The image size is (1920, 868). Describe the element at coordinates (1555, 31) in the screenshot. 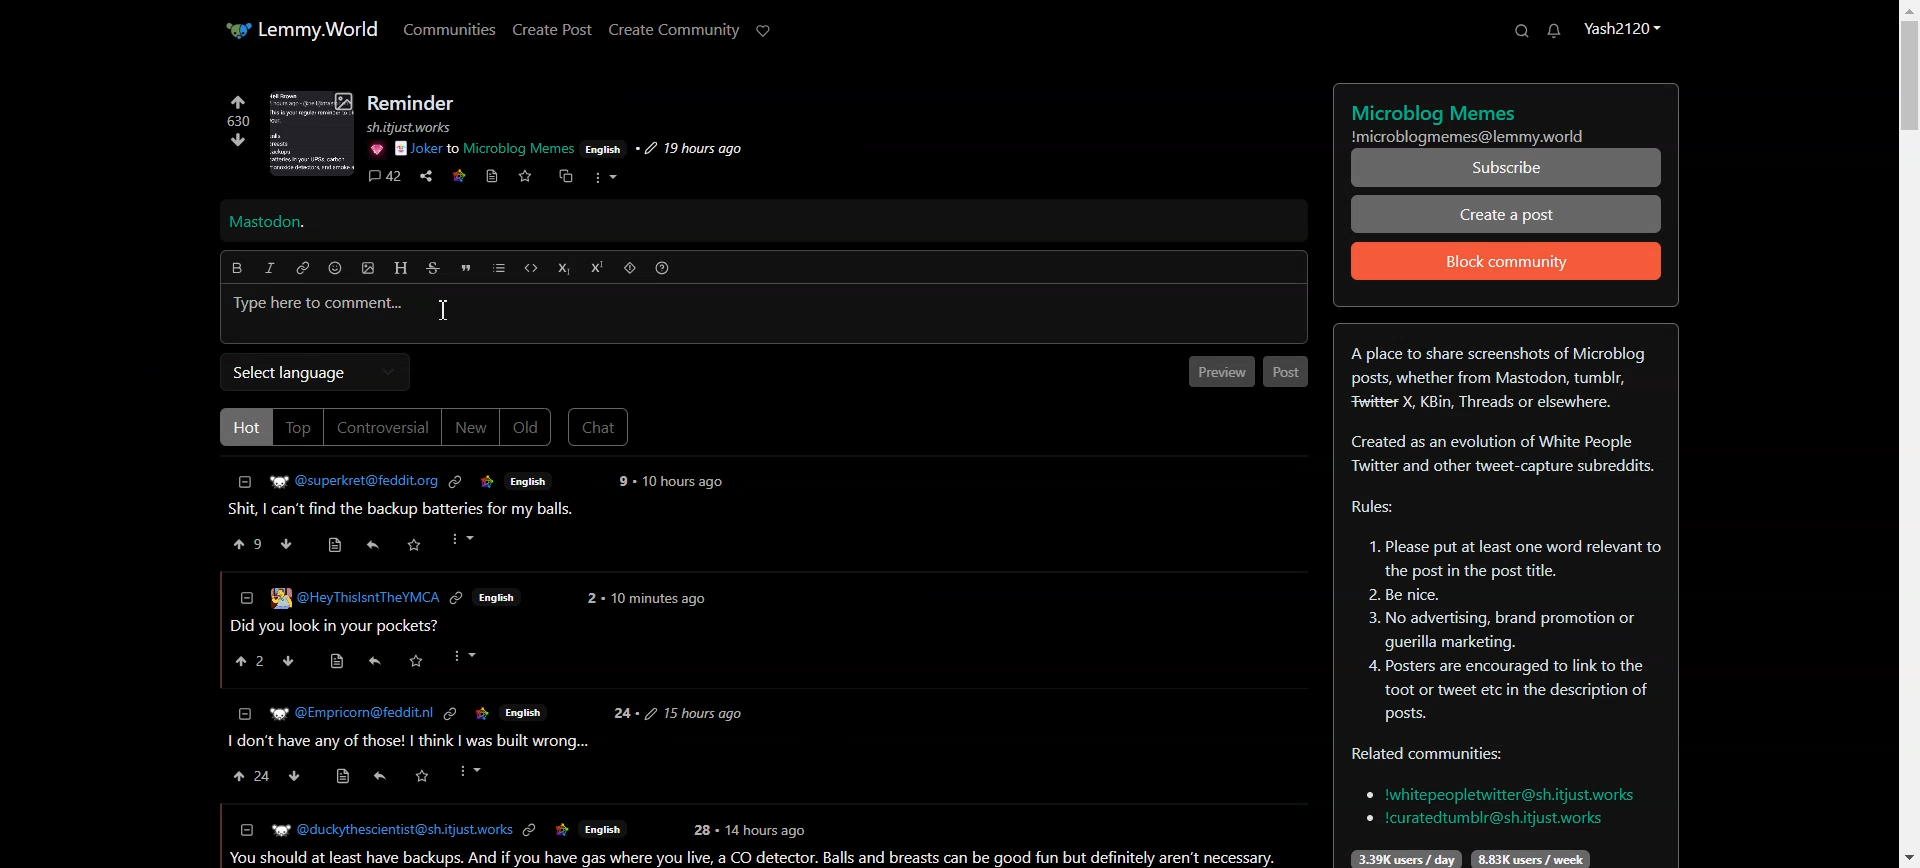

I see `Unread Messages` at that location.